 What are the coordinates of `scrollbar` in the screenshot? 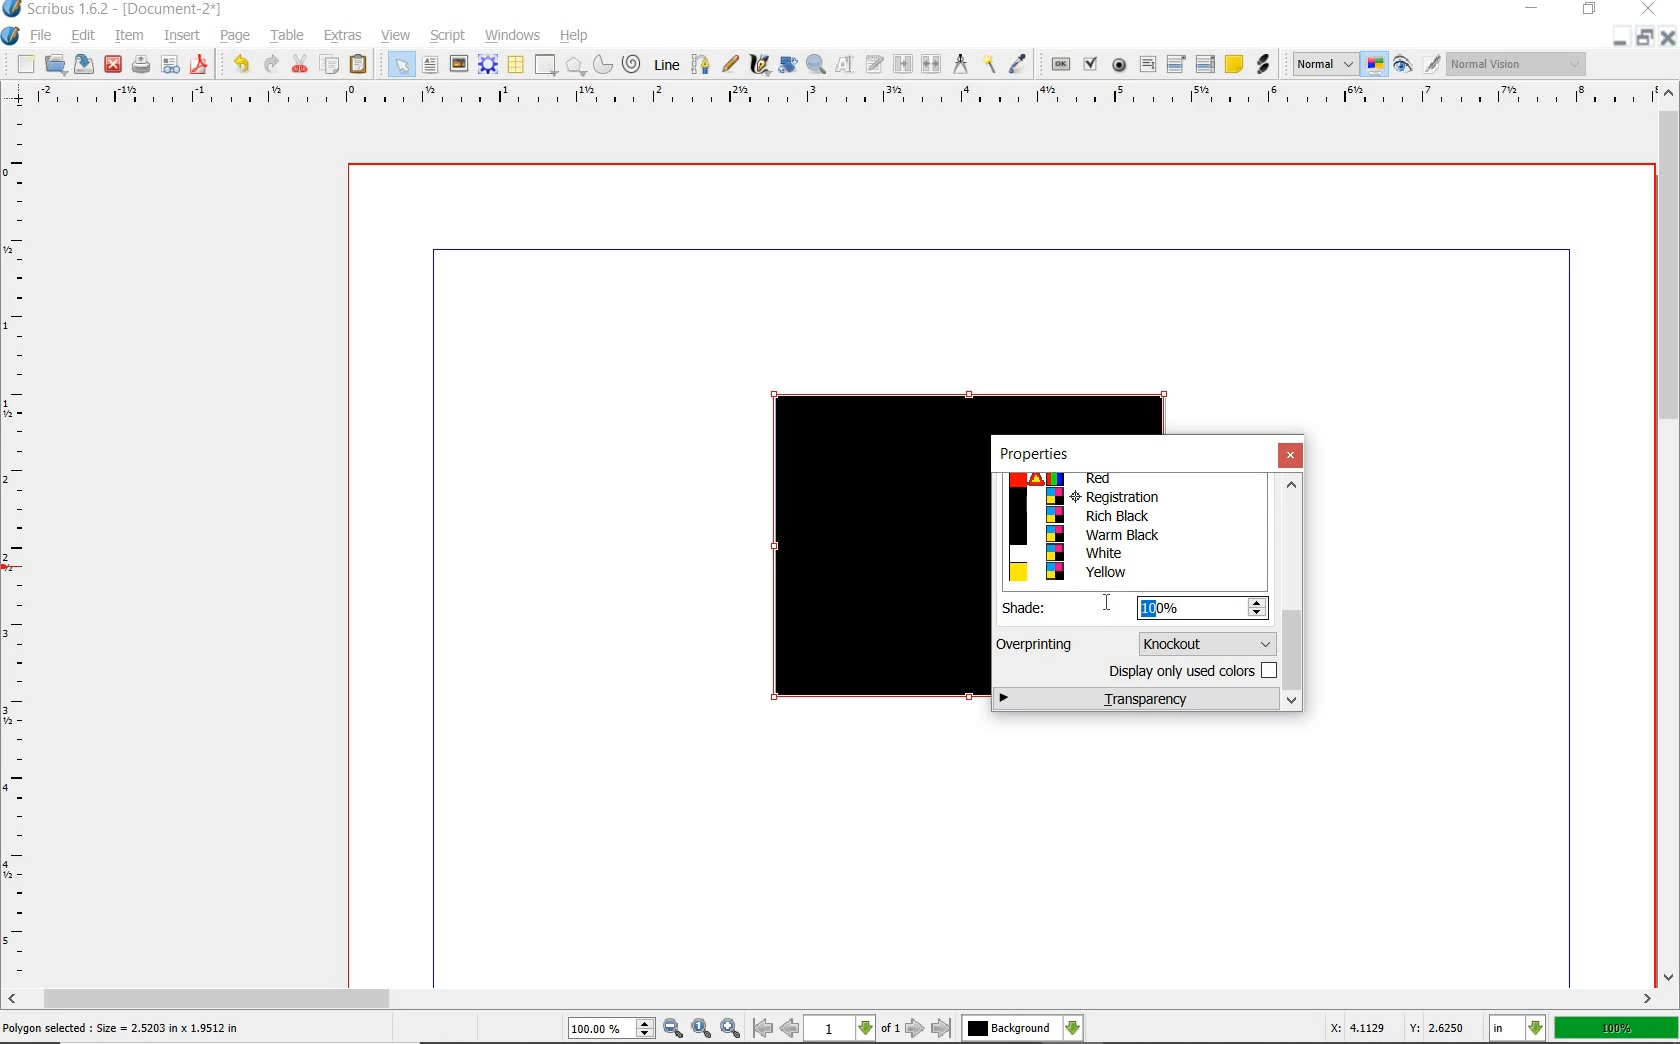 It's located at (831, 999).